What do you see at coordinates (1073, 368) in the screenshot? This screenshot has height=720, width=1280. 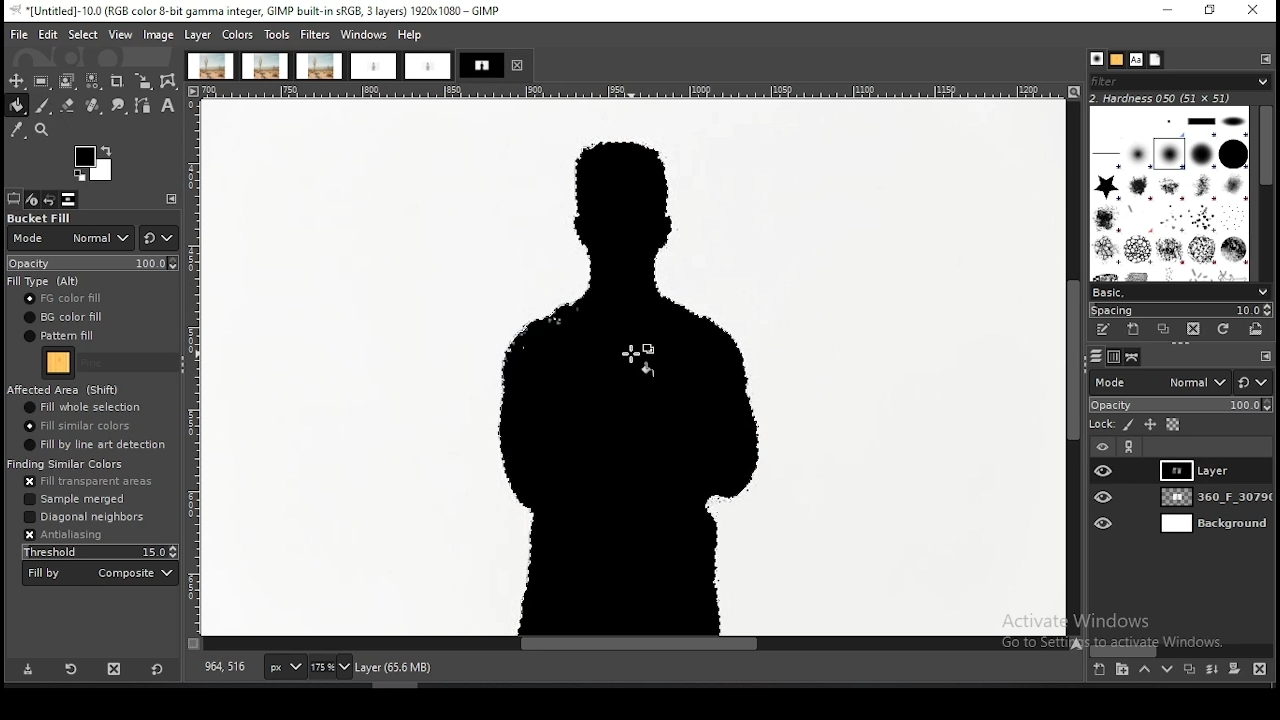 I see `scroll bar` at bounding box center [1073, 368].